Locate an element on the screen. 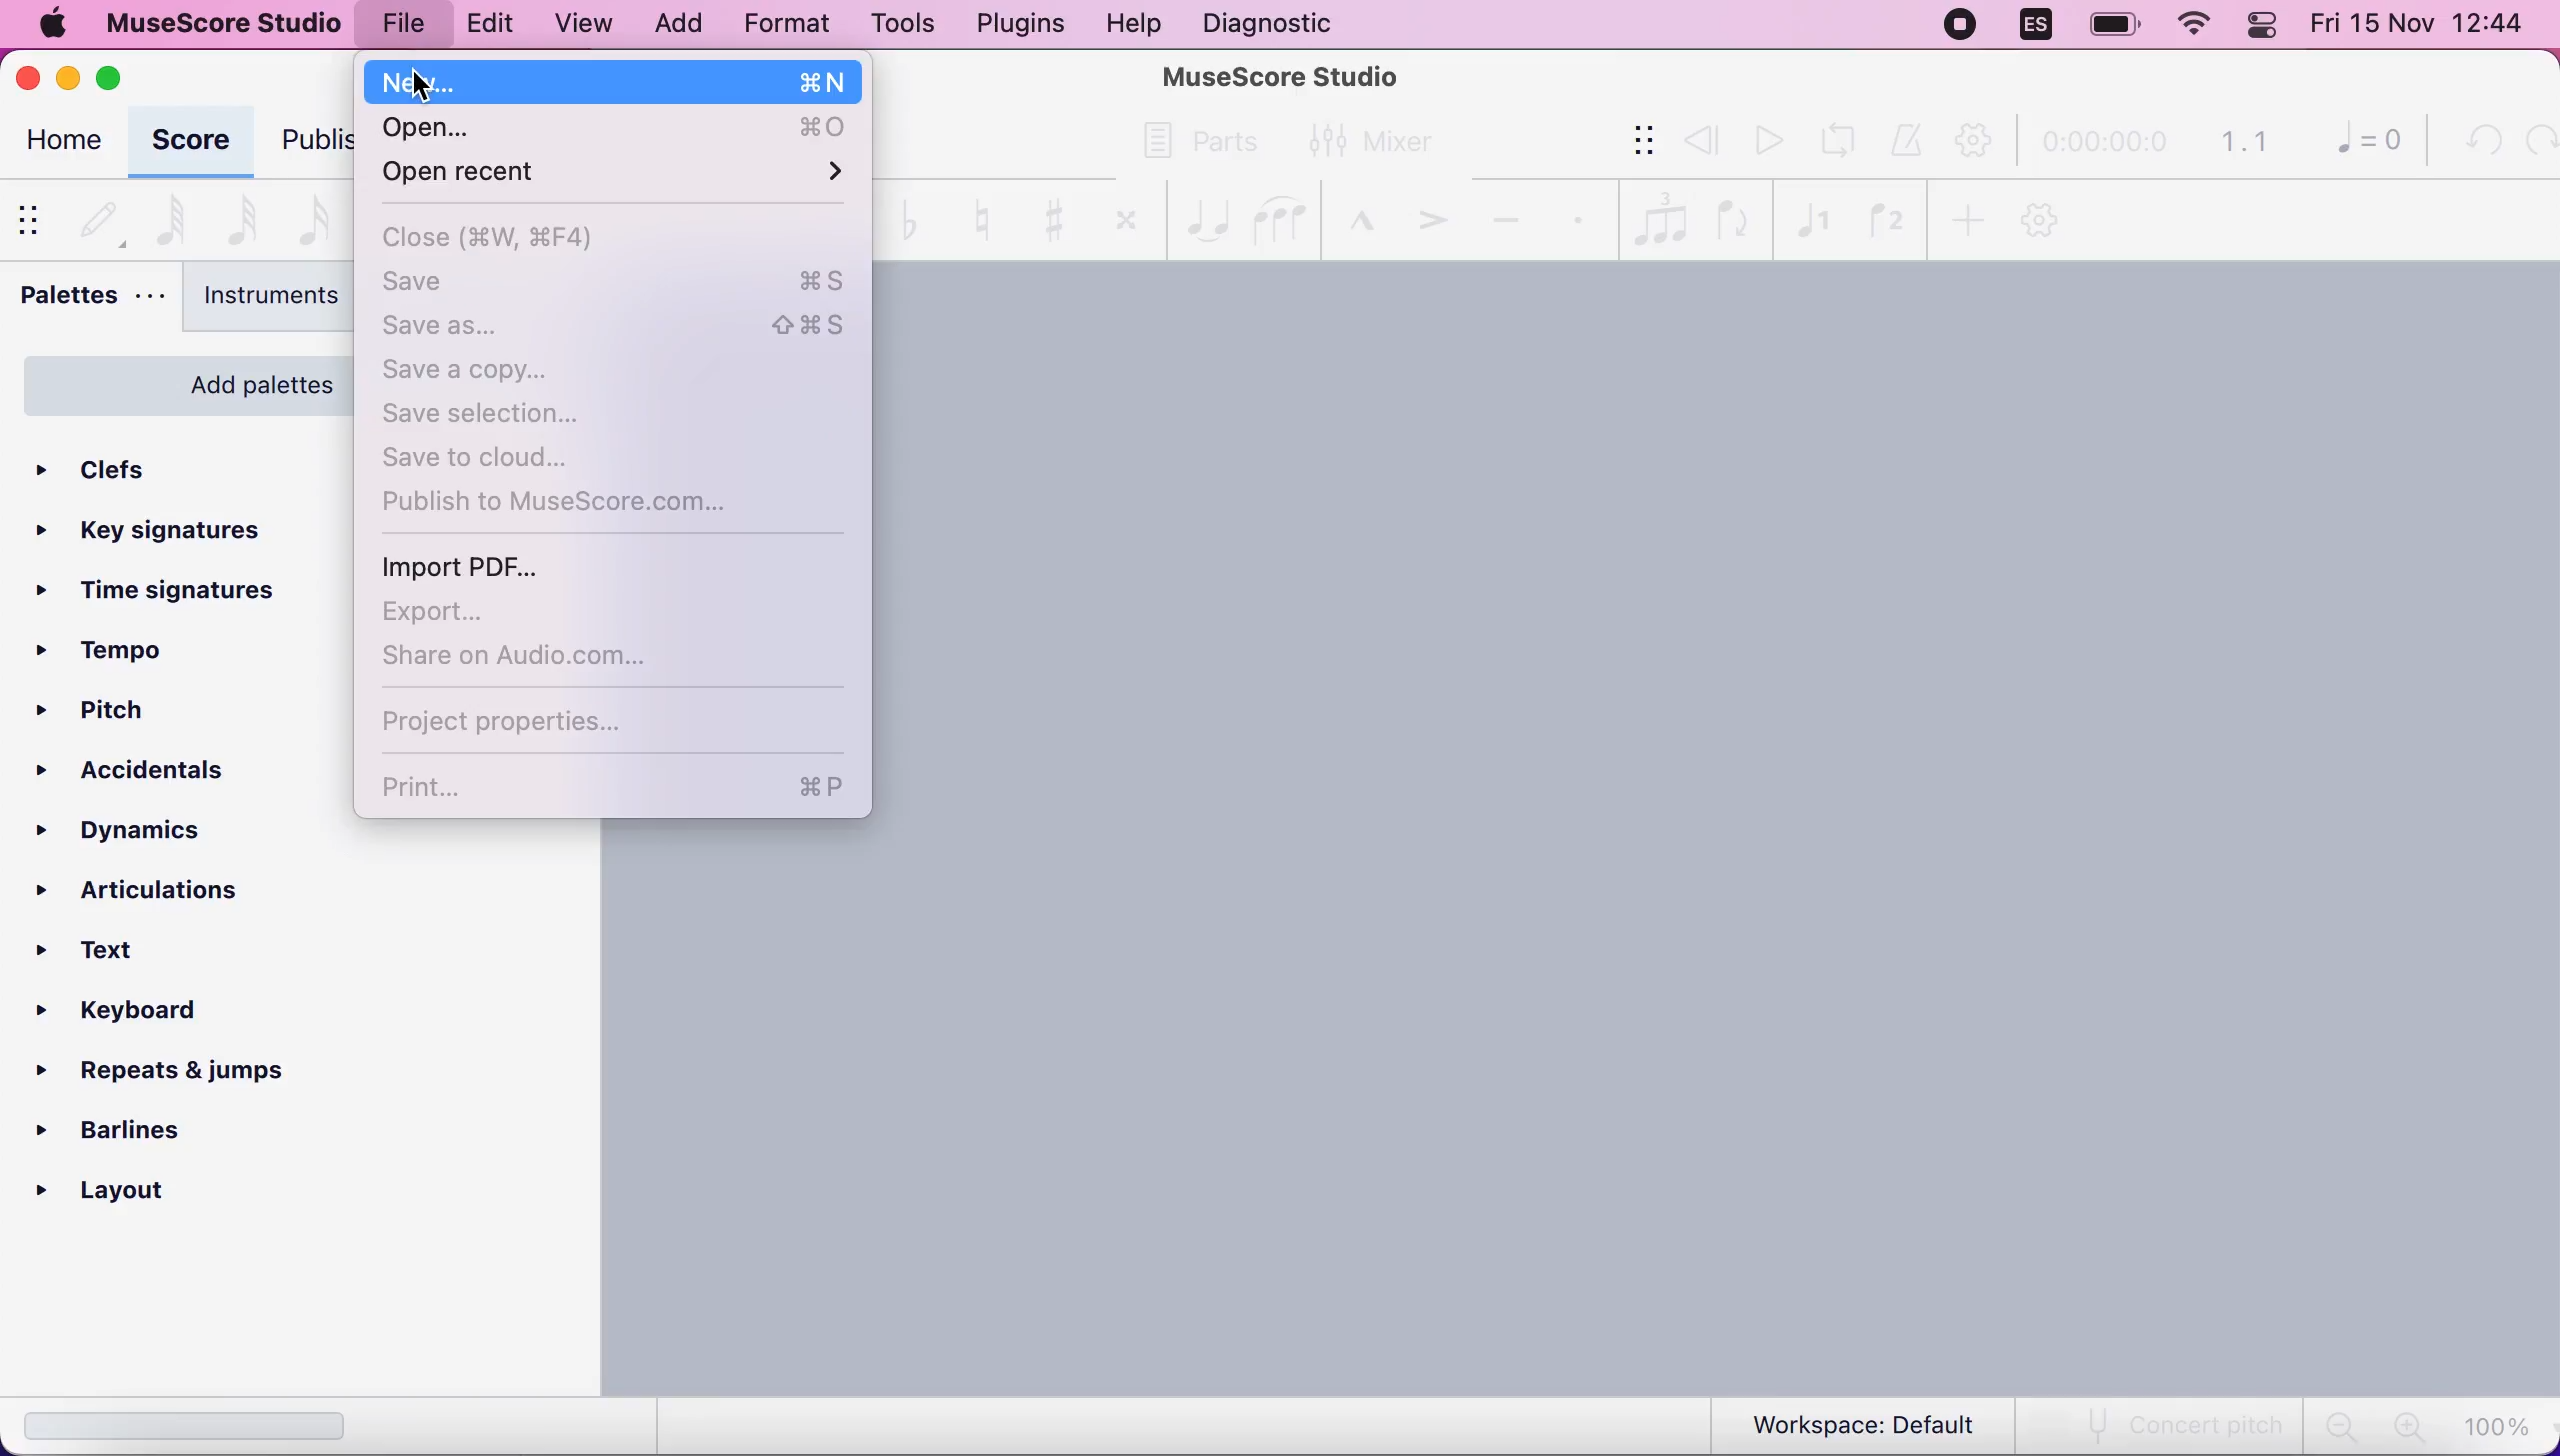  flip direction is located at coordinates (1734, 217).